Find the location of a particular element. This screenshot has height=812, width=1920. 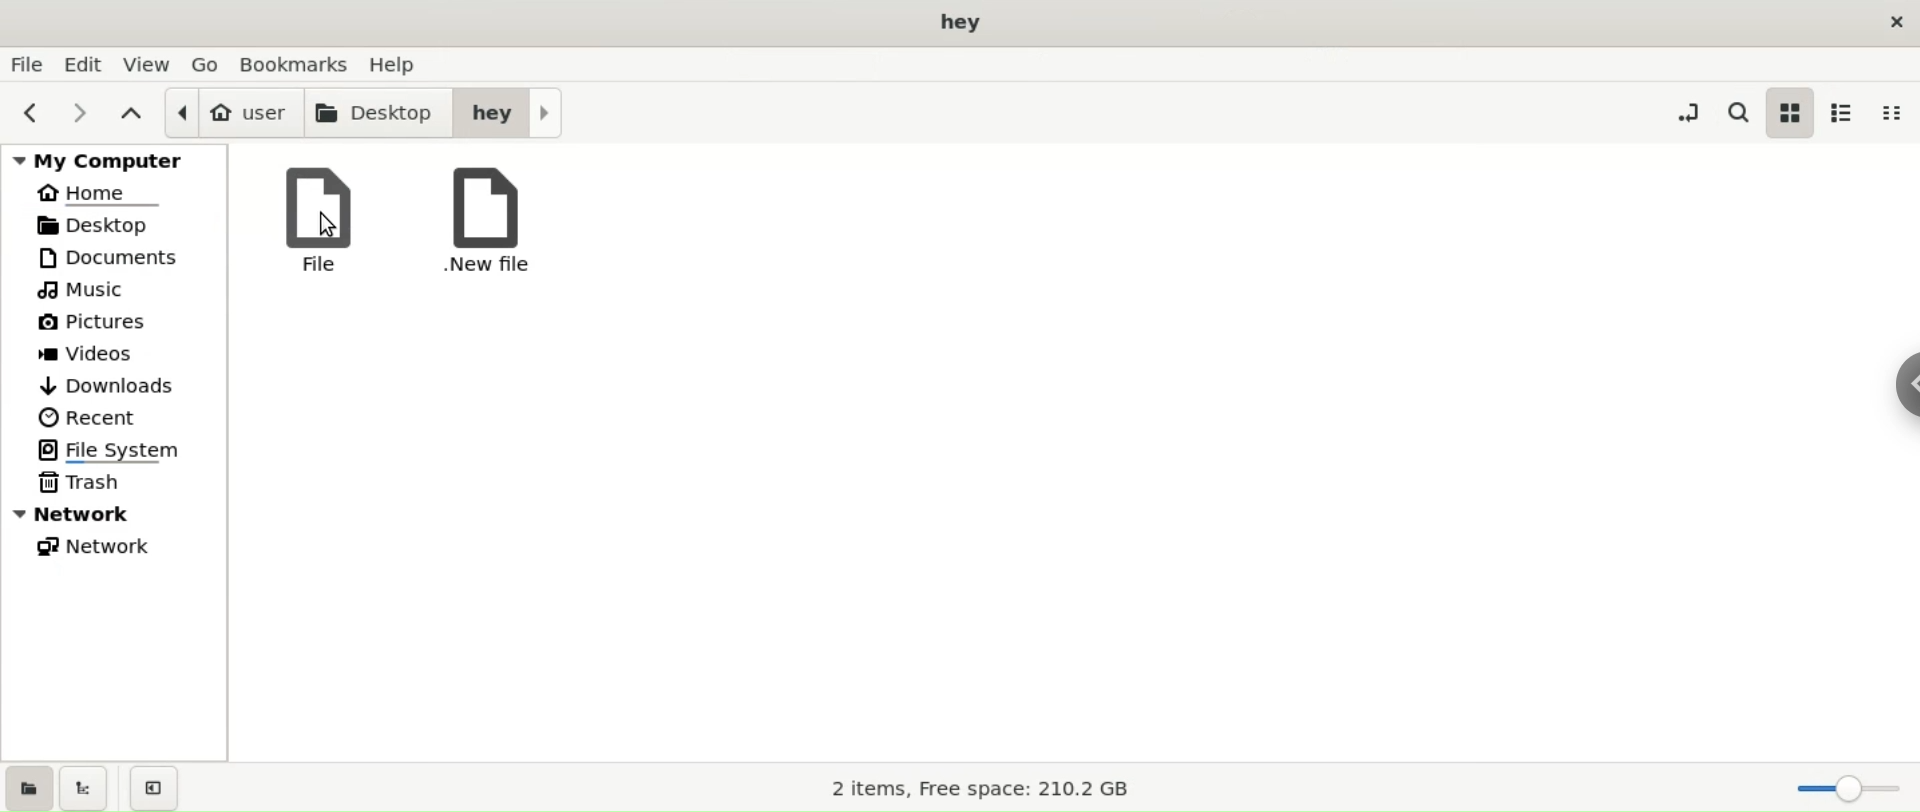

compact view is located at coordinates (1897, 113).